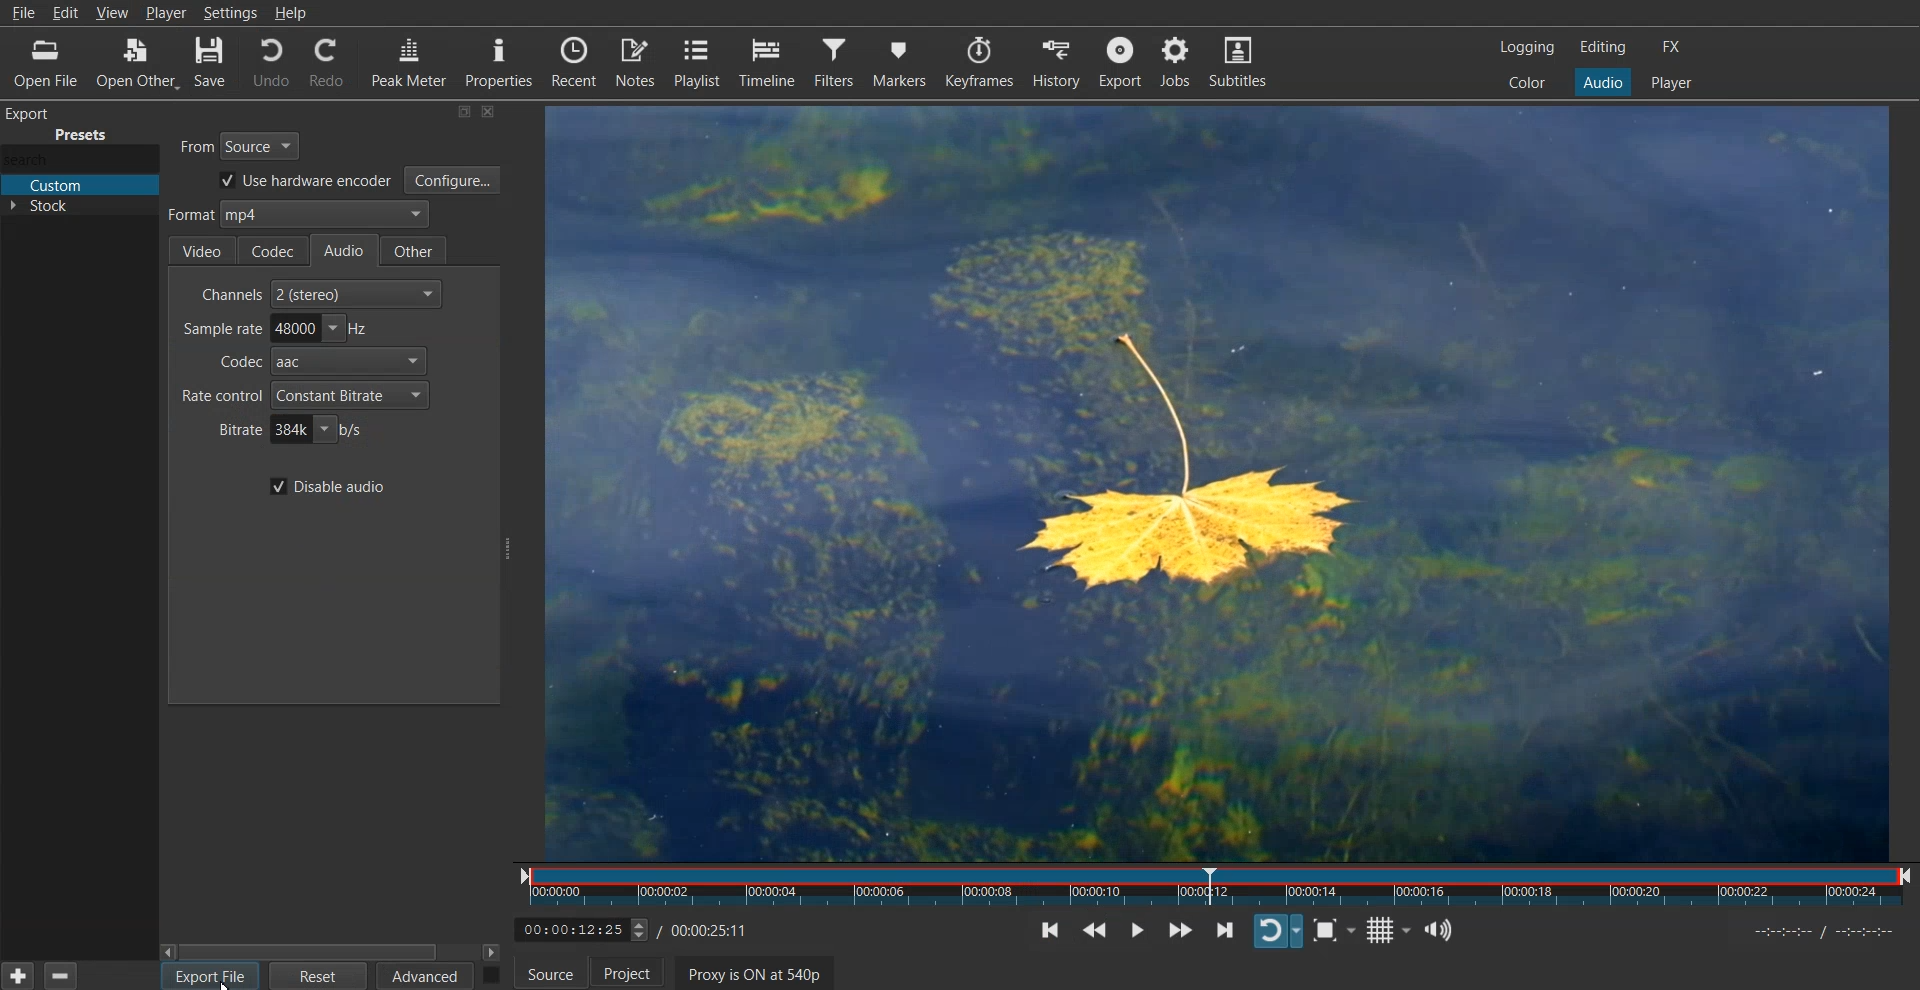 This screenshot has width=1920, height=990. I want to click on Sample rate adjuster, so click(273, 328).